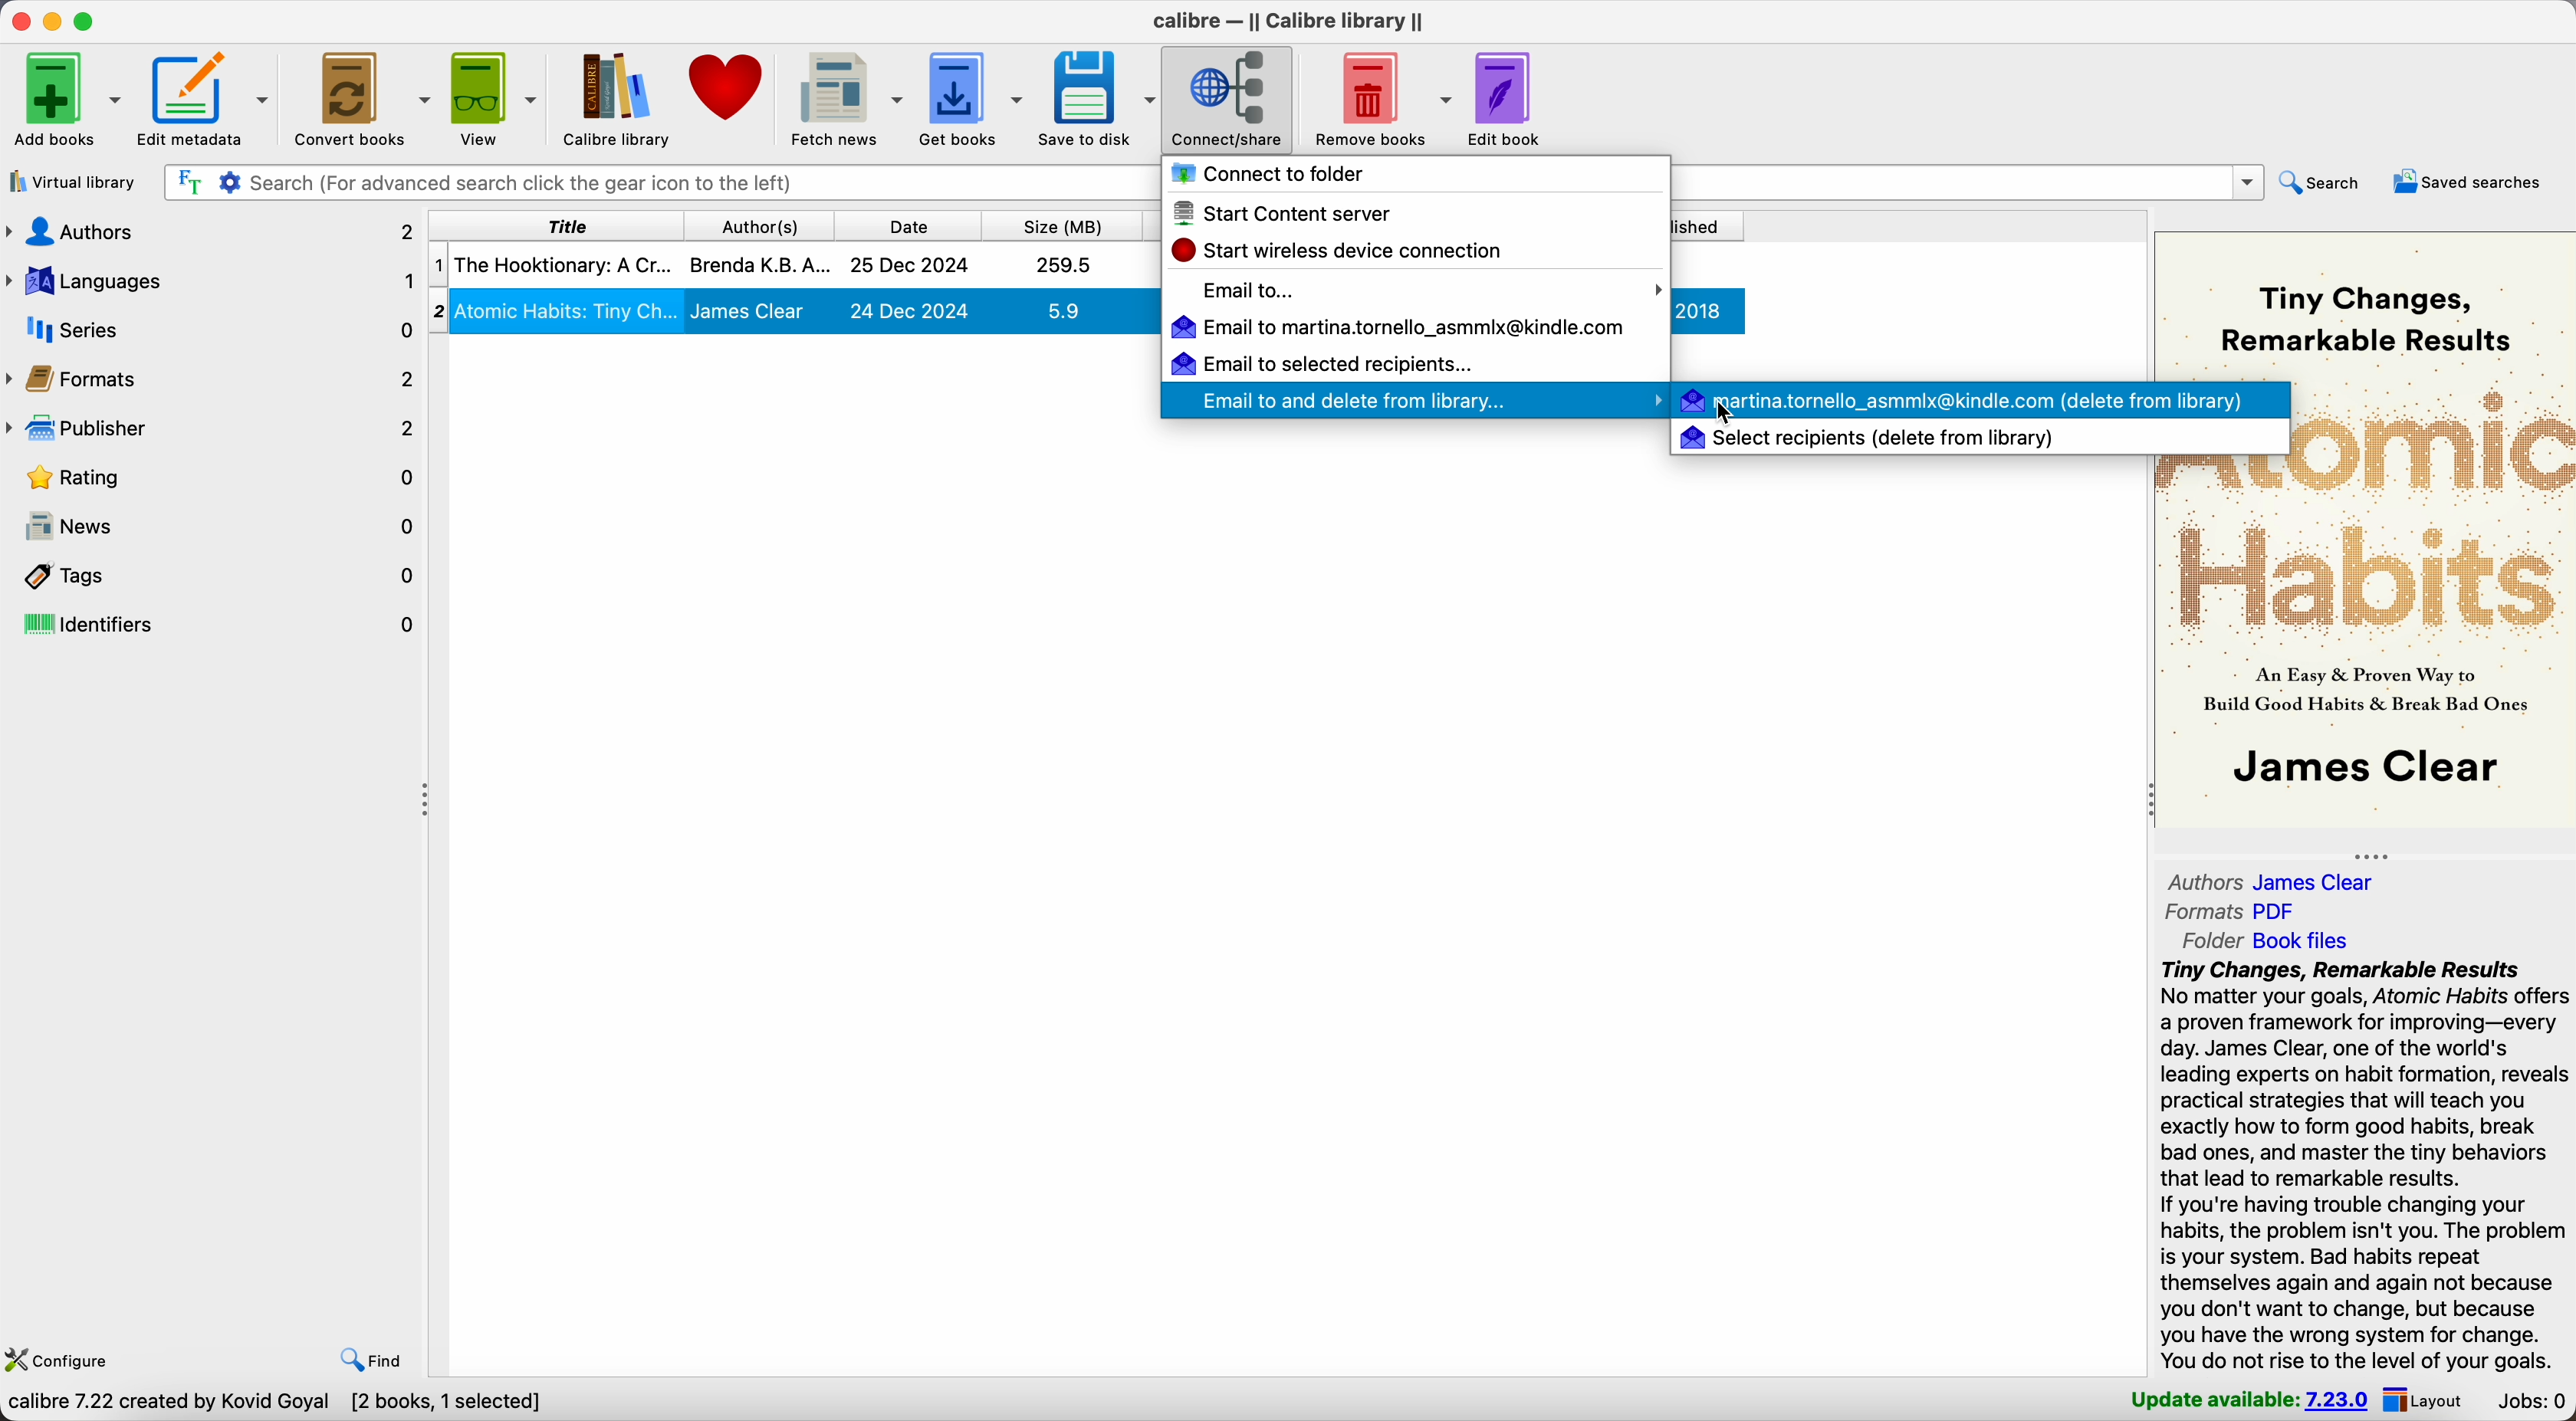  Describe the element at coordinates (282, 1404) in the screenshot. I see `Calibre 7.22 created by koyal goyal [2 books, 1 selected]` at that location.